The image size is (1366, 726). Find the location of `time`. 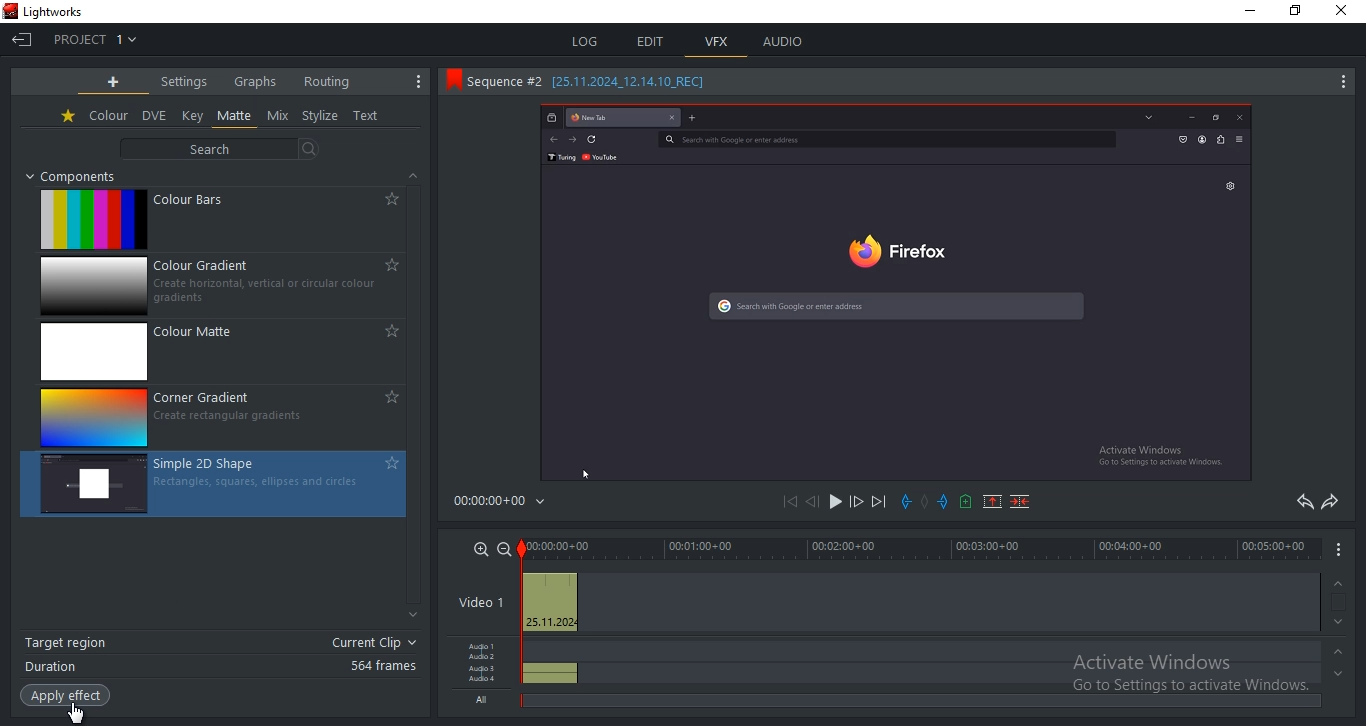

time is located at coordinates (504, 505).